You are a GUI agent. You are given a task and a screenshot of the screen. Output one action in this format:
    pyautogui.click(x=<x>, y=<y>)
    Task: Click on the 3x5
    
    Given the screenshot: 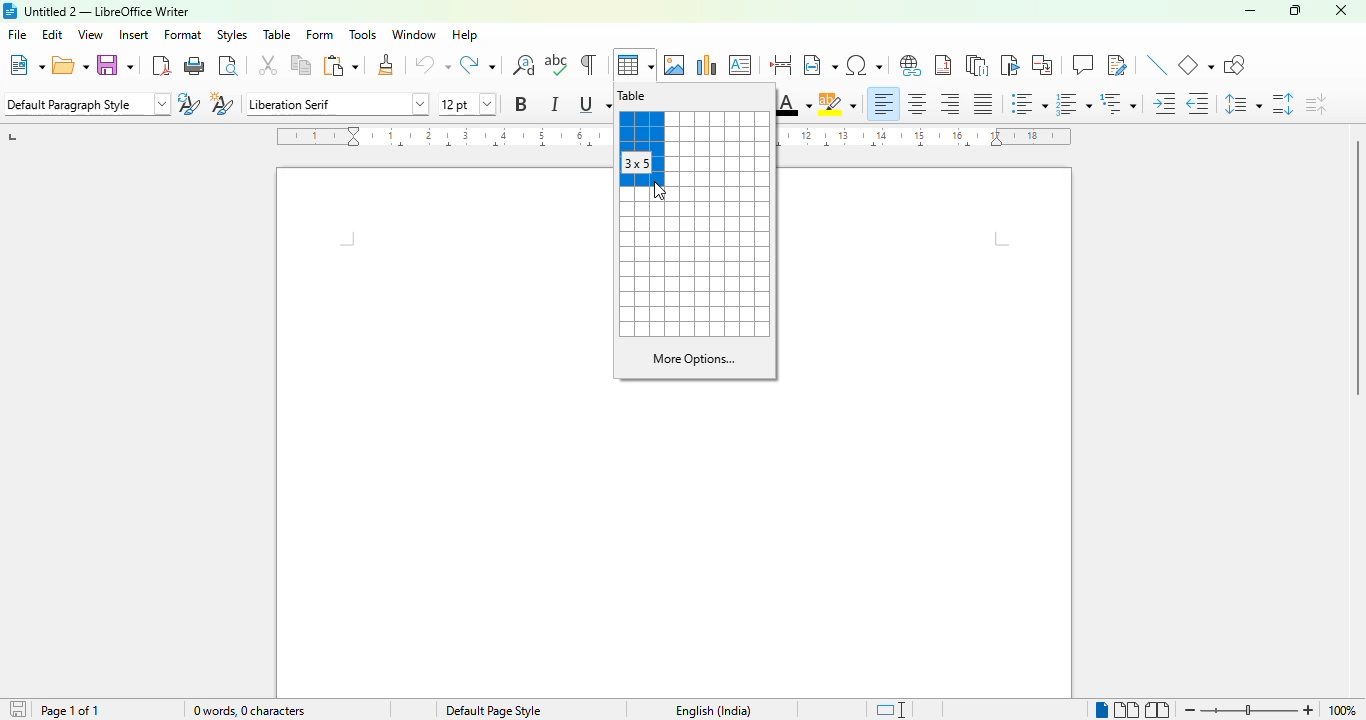 What is the action you would take?
    pyautogui.click(x=637, y=163)
    